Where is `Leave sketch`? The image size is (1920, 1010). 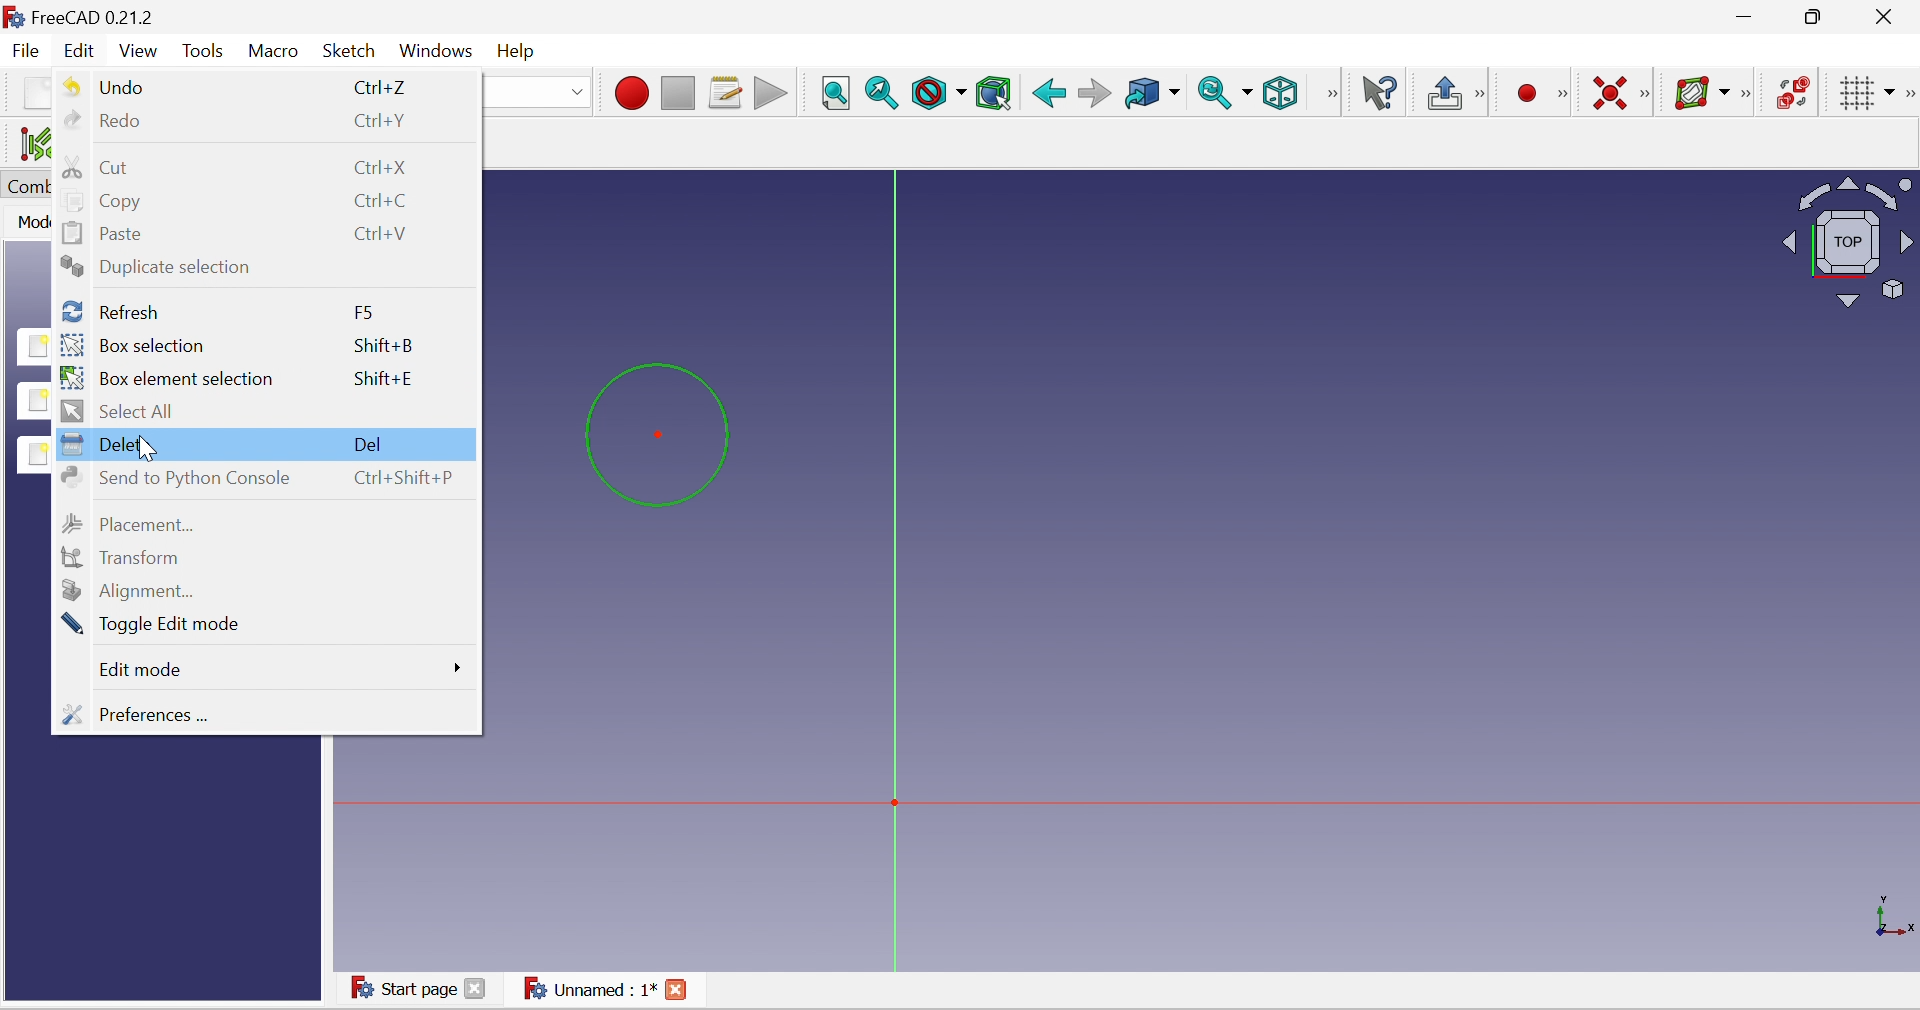 Leave sketch is located at coordinates (1445, 92).